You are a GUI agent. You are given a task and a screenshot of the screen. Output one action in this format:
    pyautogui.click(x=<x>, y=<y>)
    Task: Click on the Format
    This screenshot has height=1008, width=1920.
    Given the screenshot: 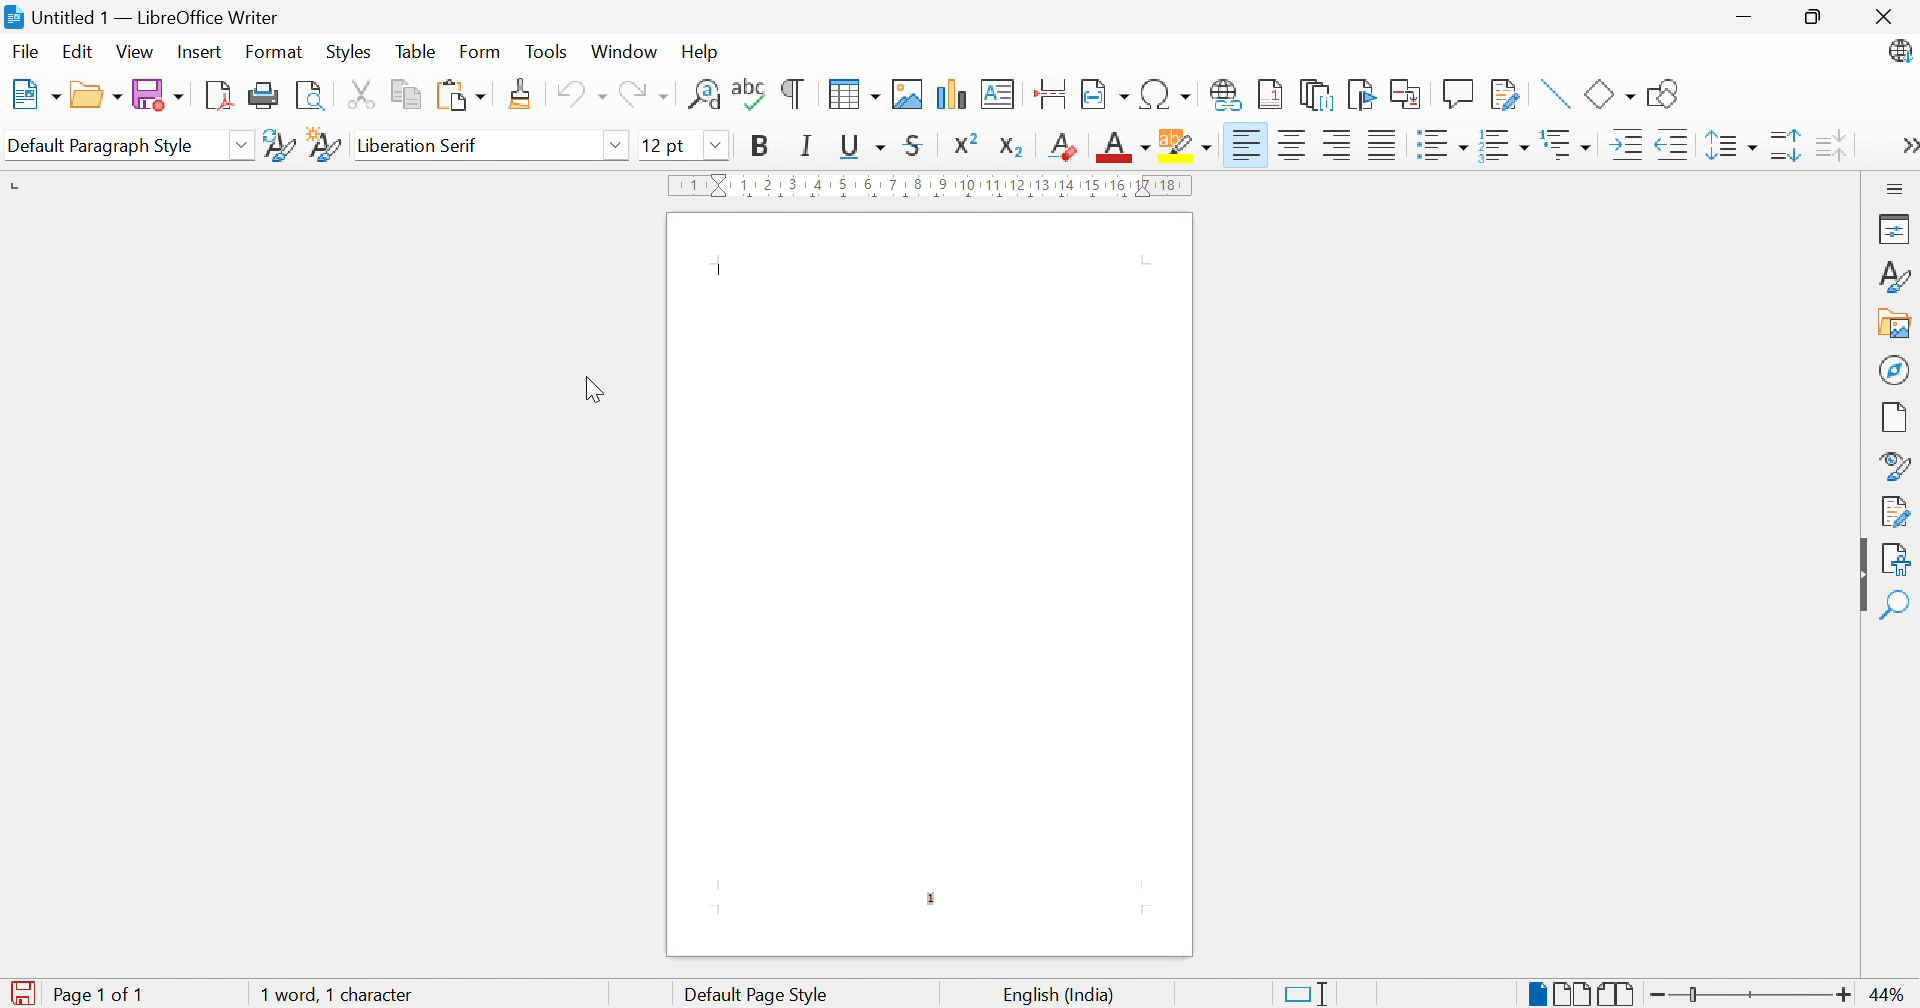 What is the action you would take?
    pyautogui.click(x=271, y=52)
    